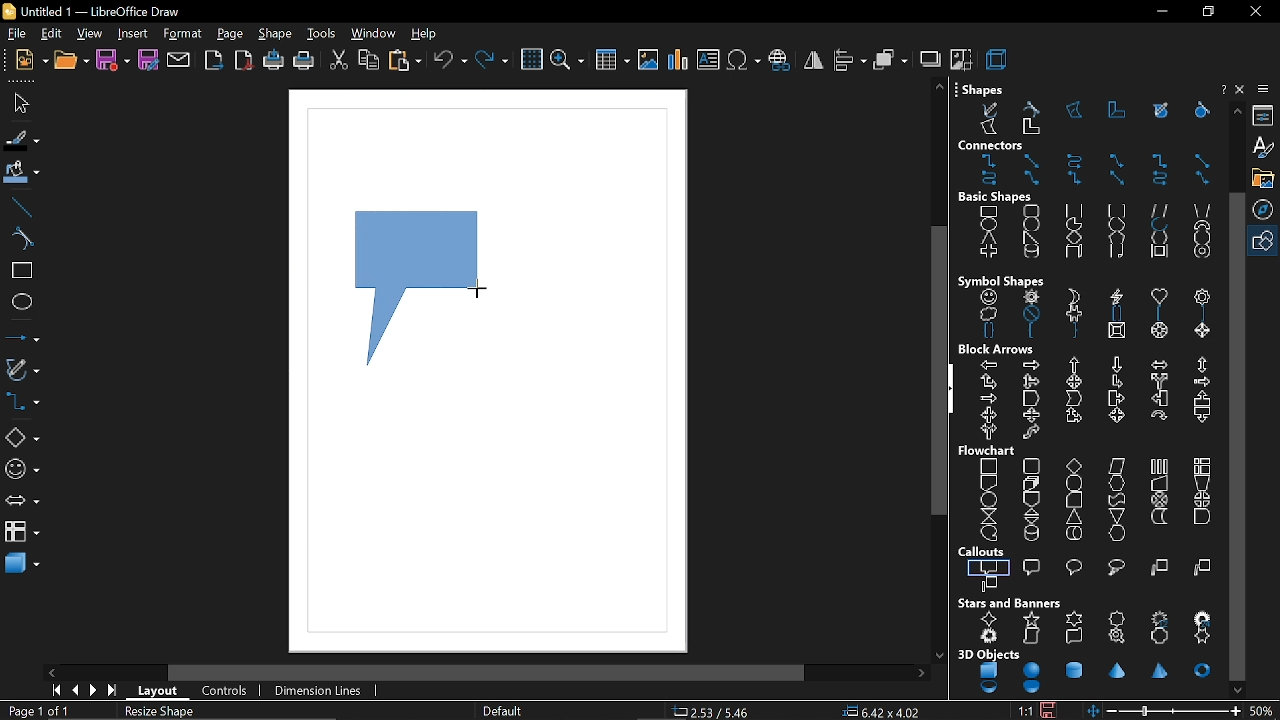 The width and height of the screenshot is (1280, 720). Describe the element at coordinates (1113, 298) in the screenshot. I see `lightning bolt` at that location.